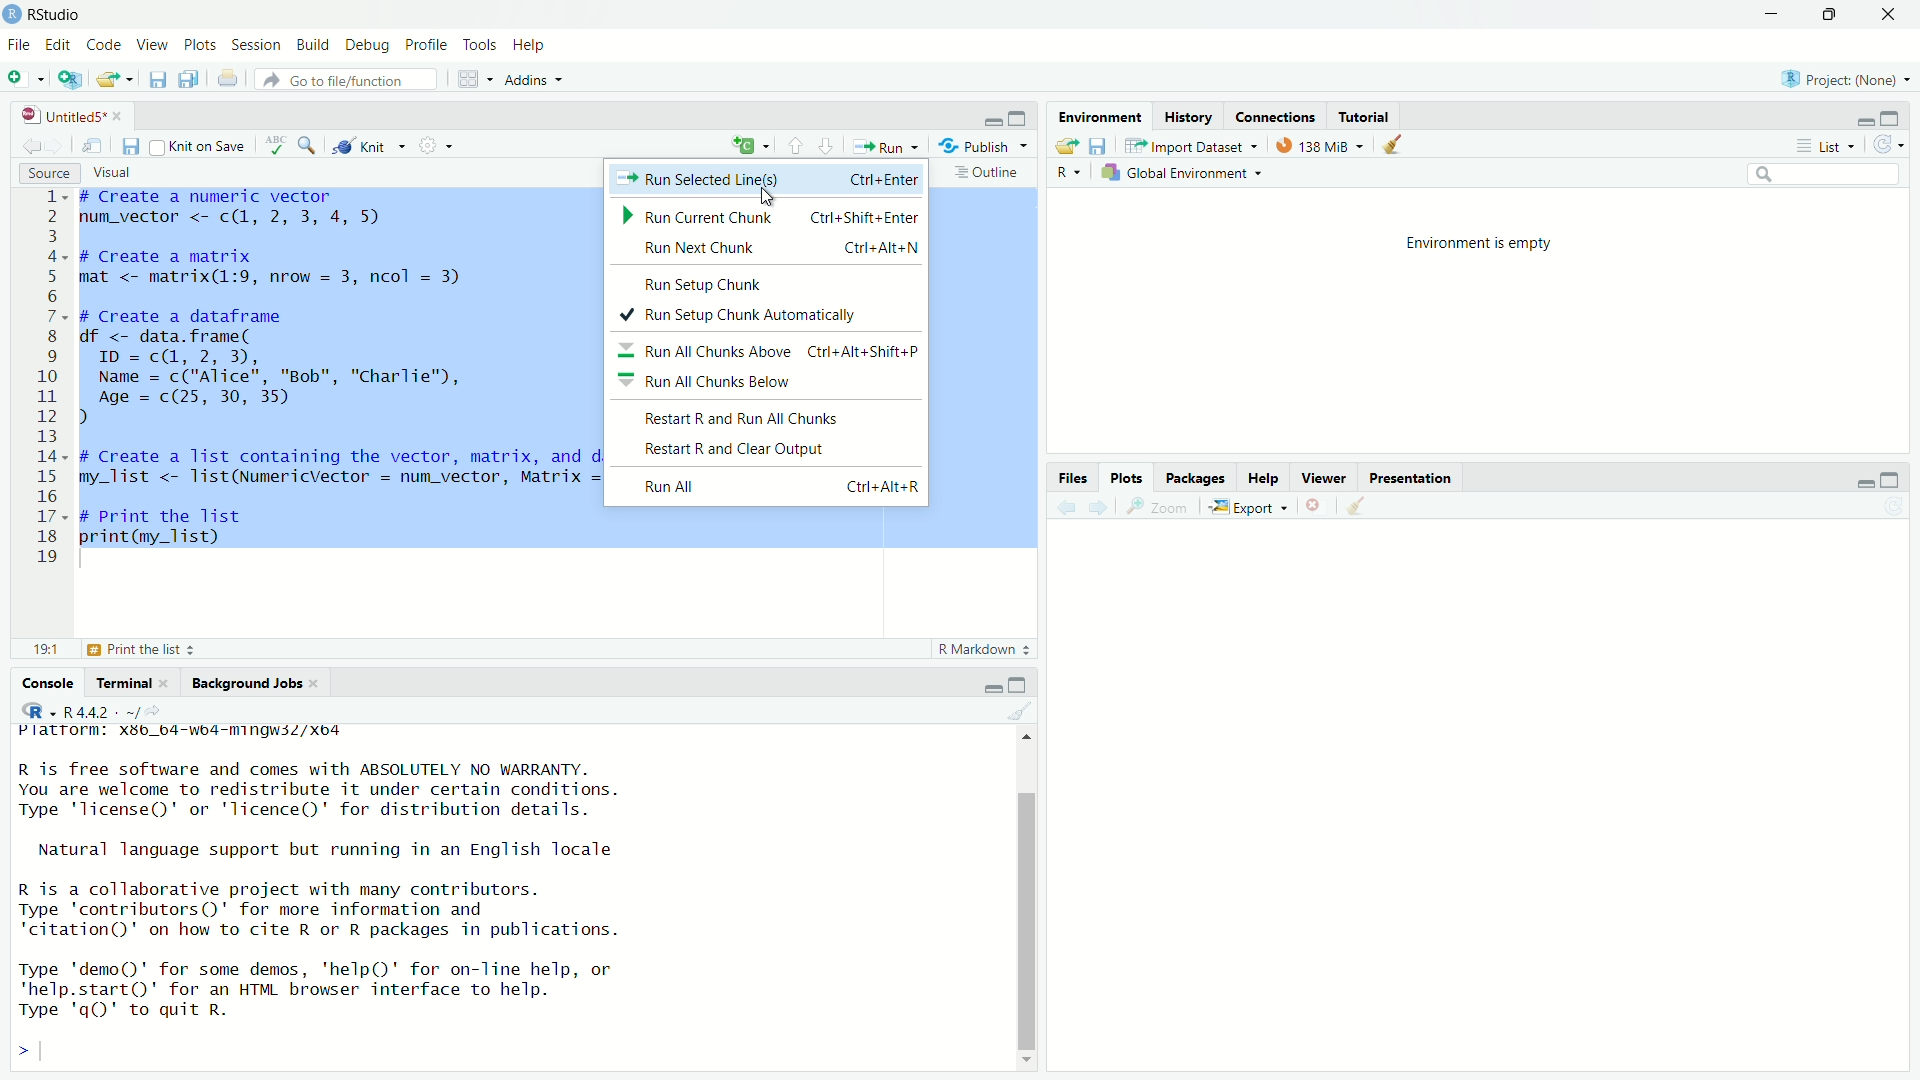  I want to click on Edit, so click(58, 45).